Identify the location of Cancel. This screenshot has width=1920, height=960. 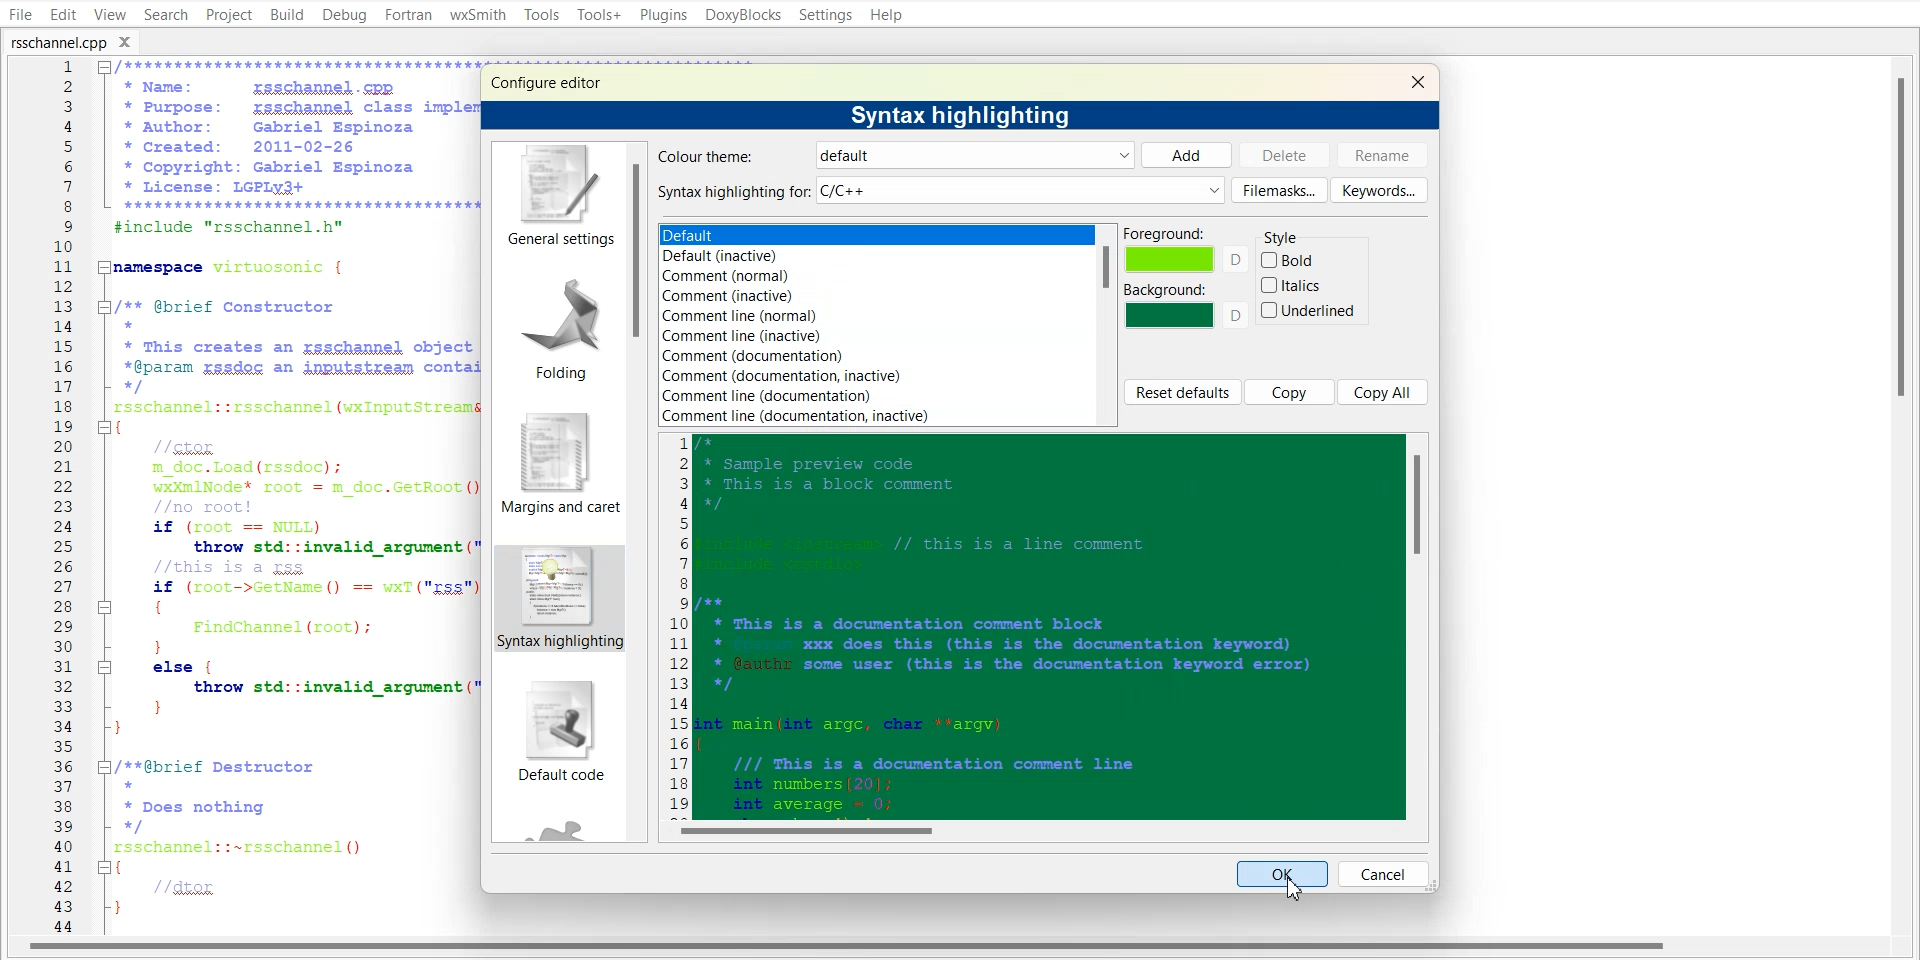
(1383, 873).